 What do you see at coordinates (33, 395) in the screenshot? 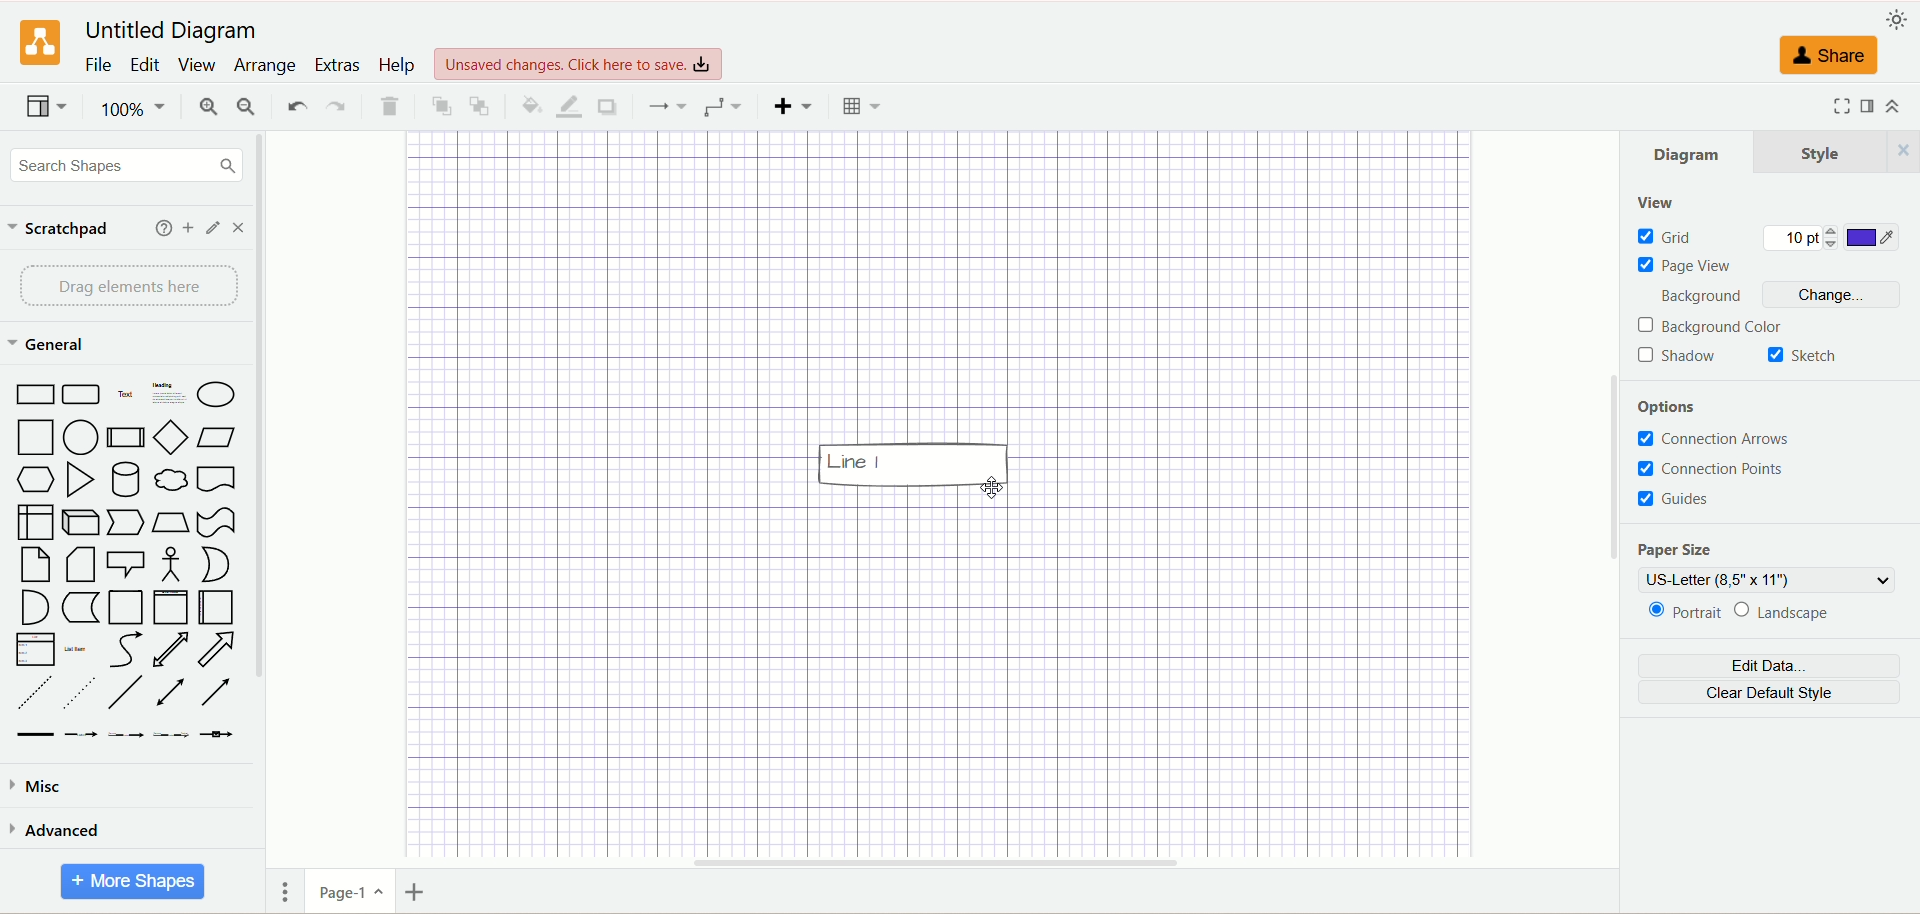
I see `Rectangle` at bounding box center [33, 395].